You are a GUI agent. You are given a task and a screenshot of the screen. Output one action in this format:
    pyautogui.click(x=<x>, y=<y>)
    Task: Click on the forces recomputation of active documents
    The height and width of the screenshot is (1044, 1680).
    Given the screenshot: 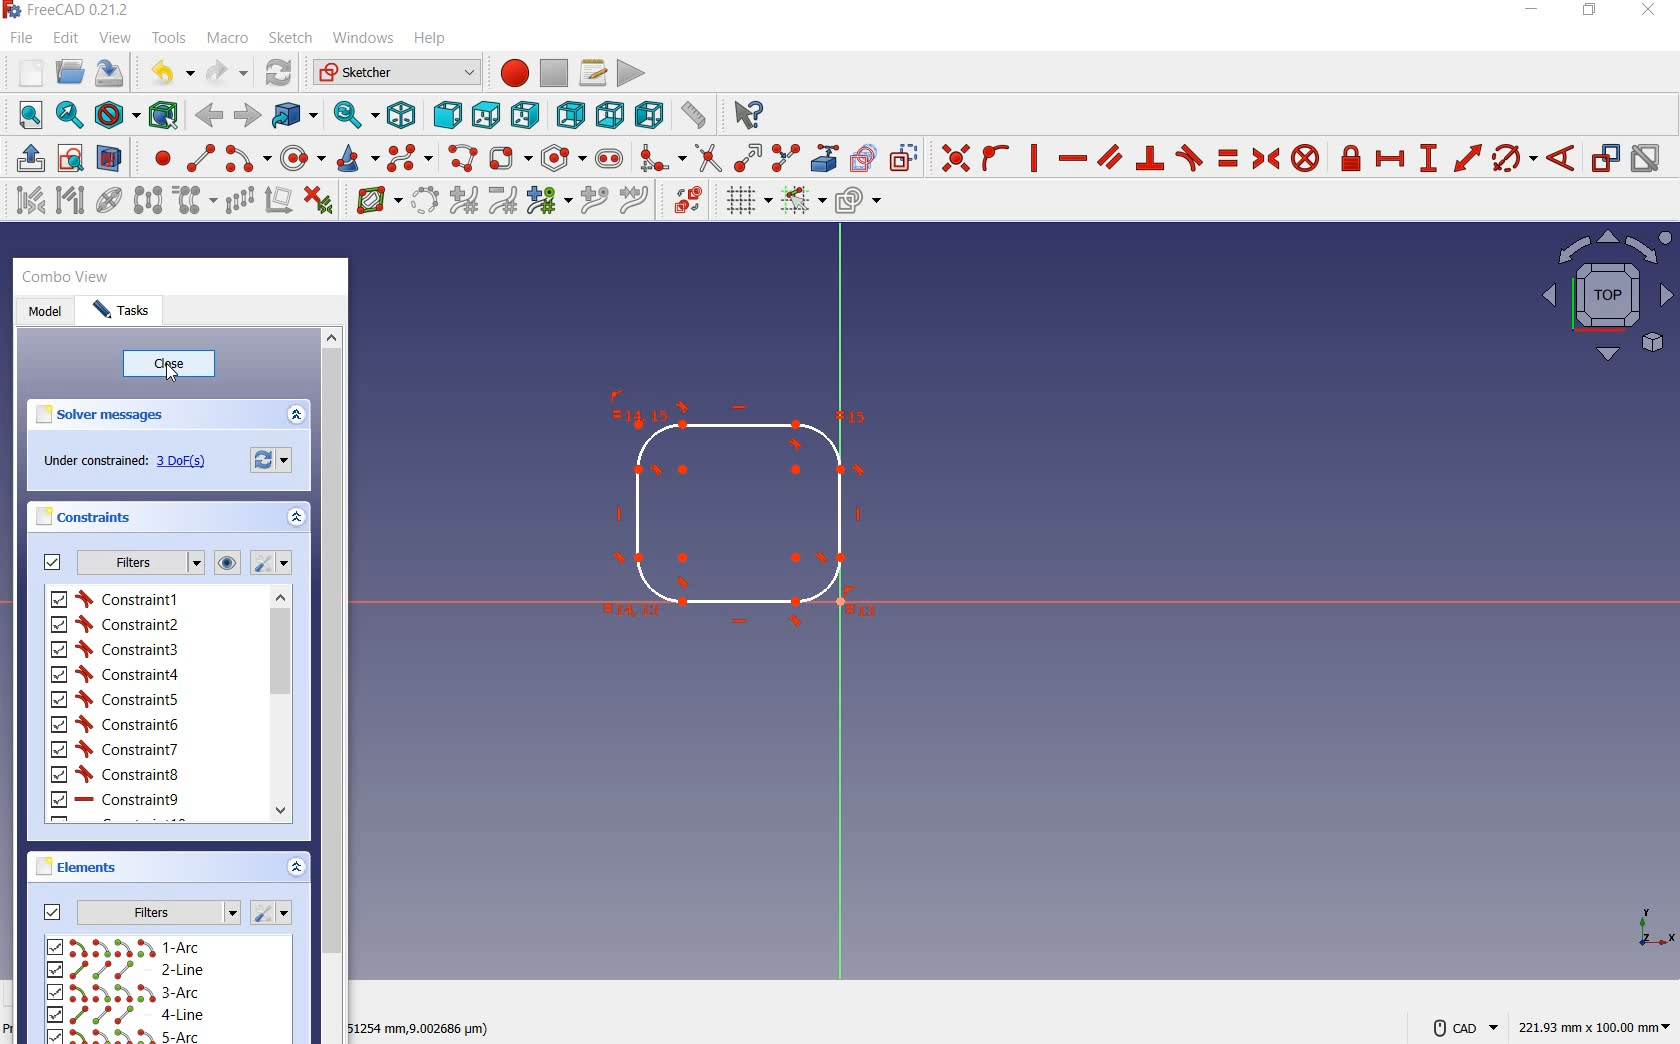 What is the action you would take?
    pyautogui.click(x=271, y=461)
    